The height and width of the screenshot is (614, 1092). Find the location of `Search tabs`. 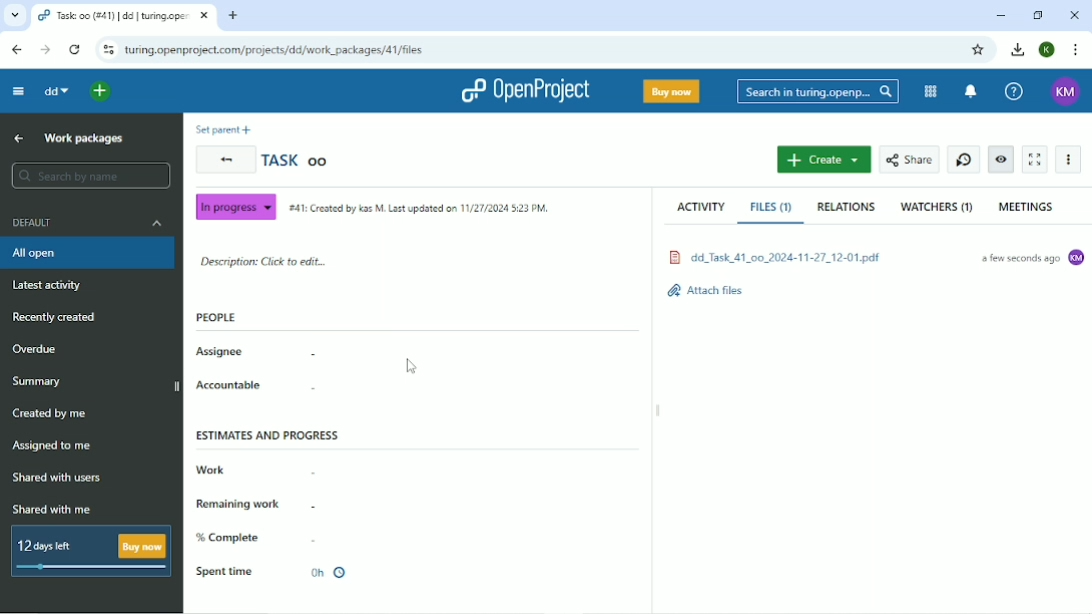

Search tabs is located at coordinates (13, 14).